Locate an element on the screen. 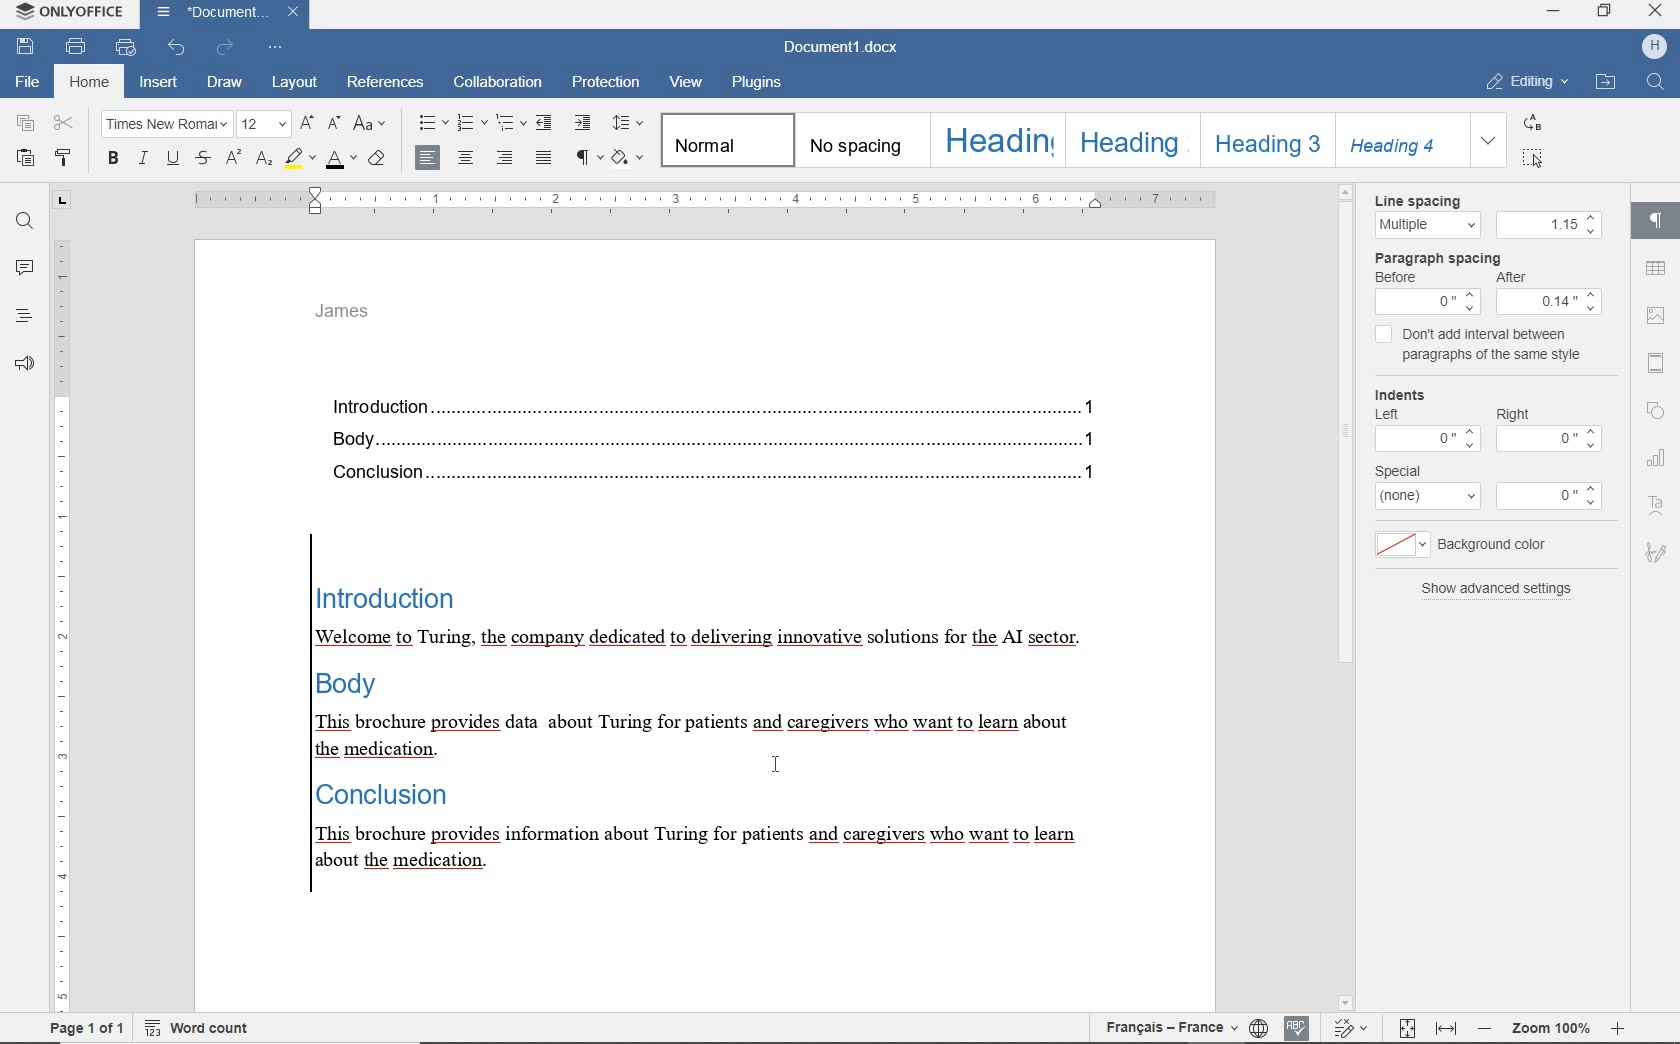 The width and height of the screenshot is (1680, 1044). After is located at coordinates (1523, 278).